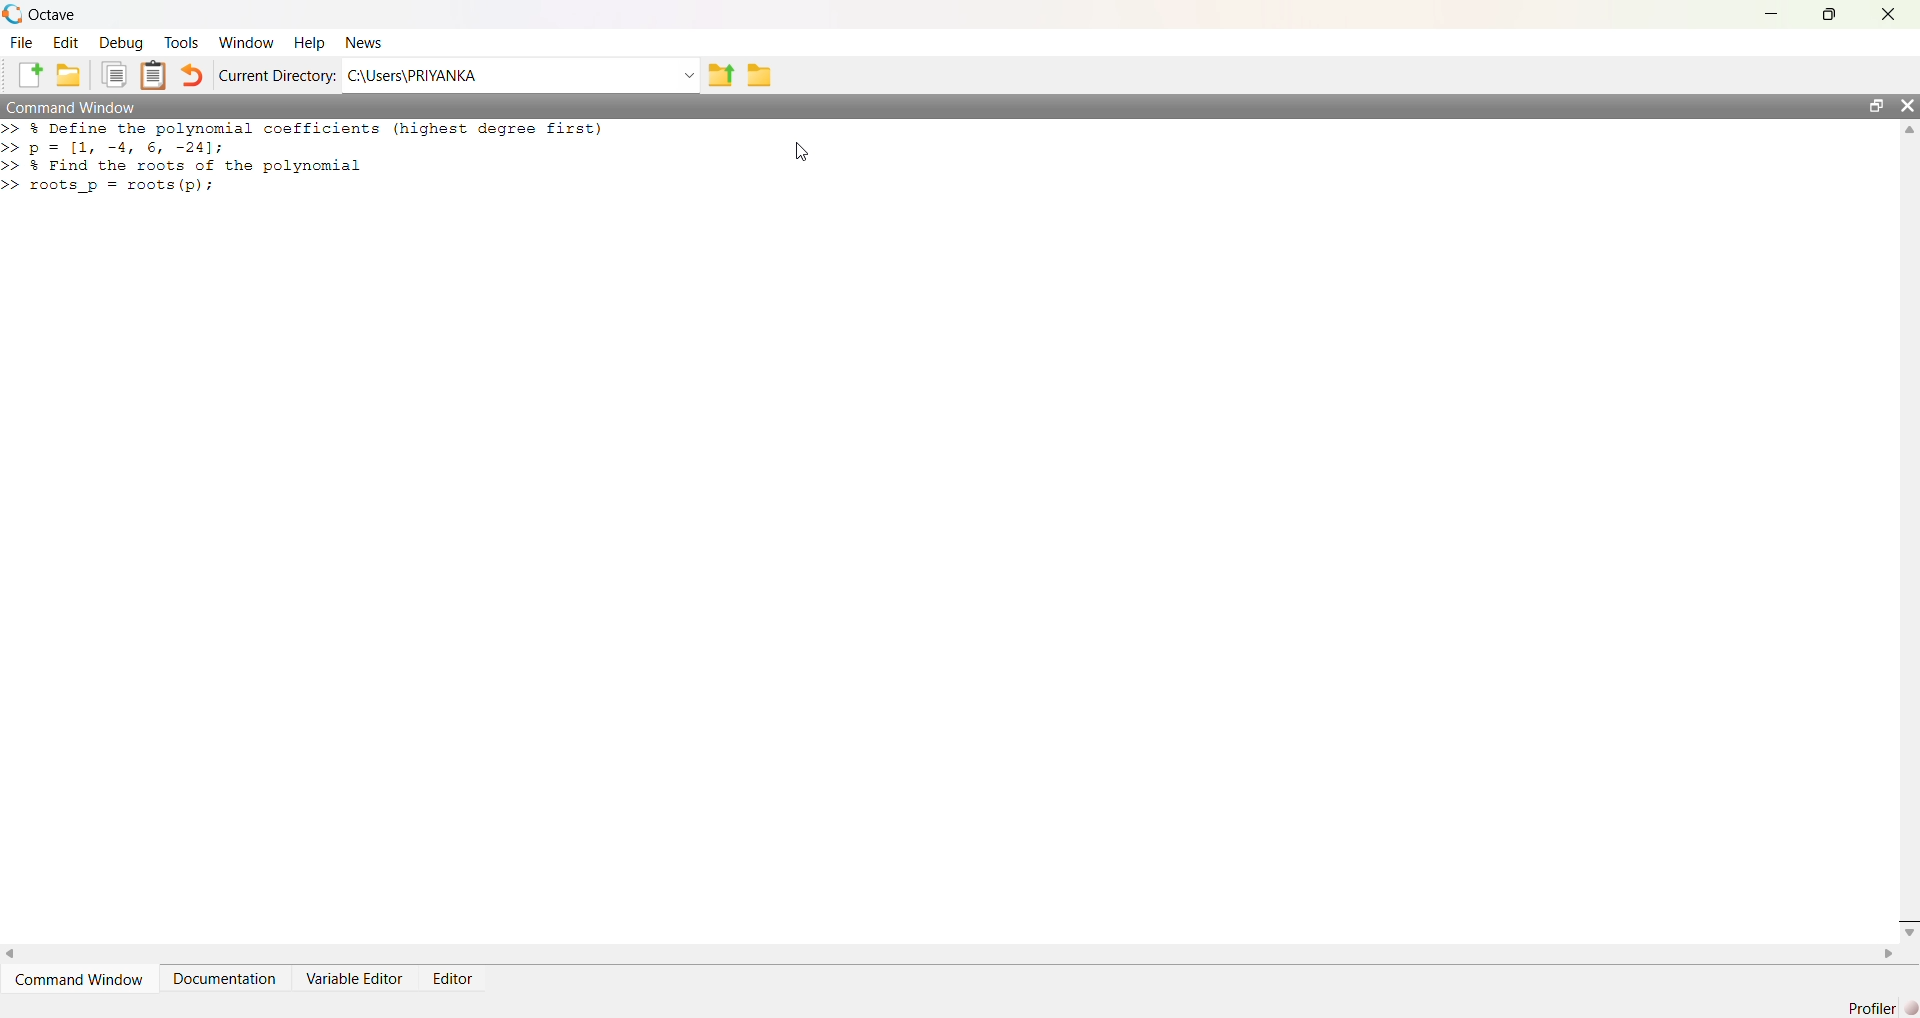 The height and width of the screenshot is (1018, 1920). I want to click on Variable Editor, so click(353, 978).